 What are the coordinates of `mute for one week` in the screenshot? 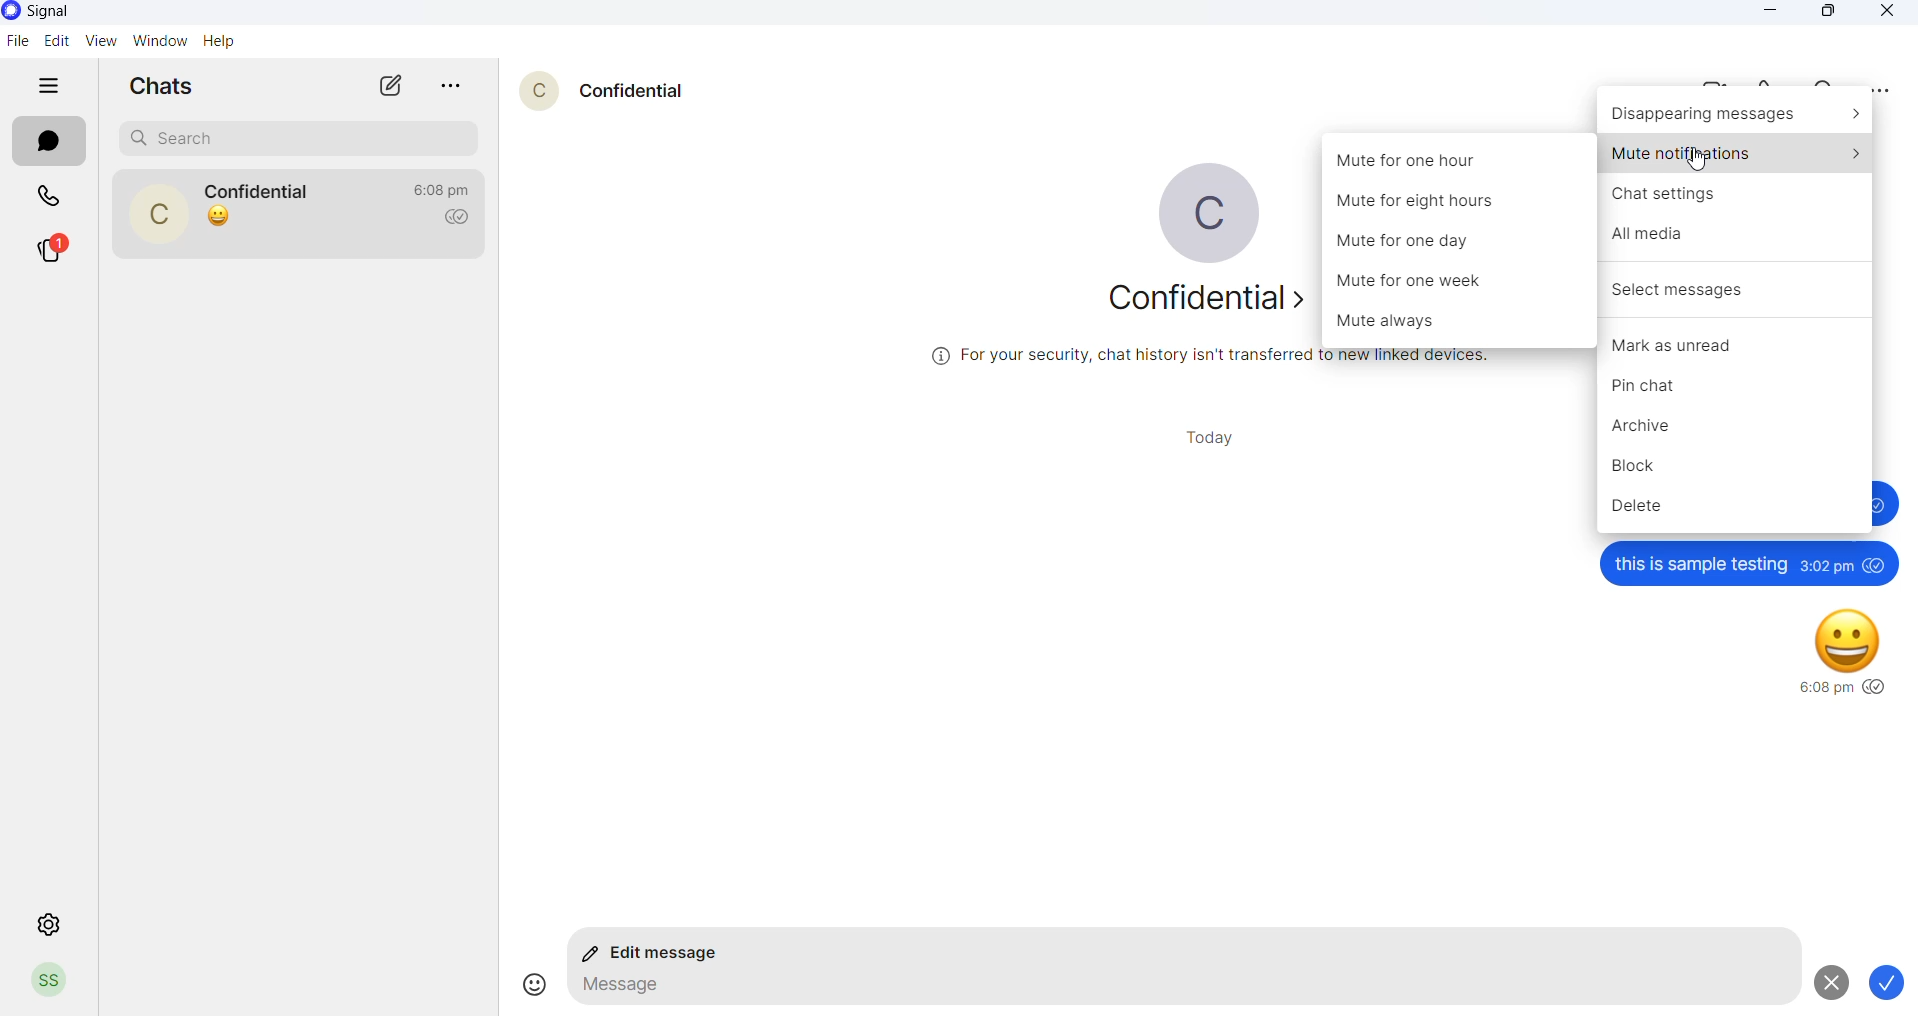 It's located at (1461, 286).